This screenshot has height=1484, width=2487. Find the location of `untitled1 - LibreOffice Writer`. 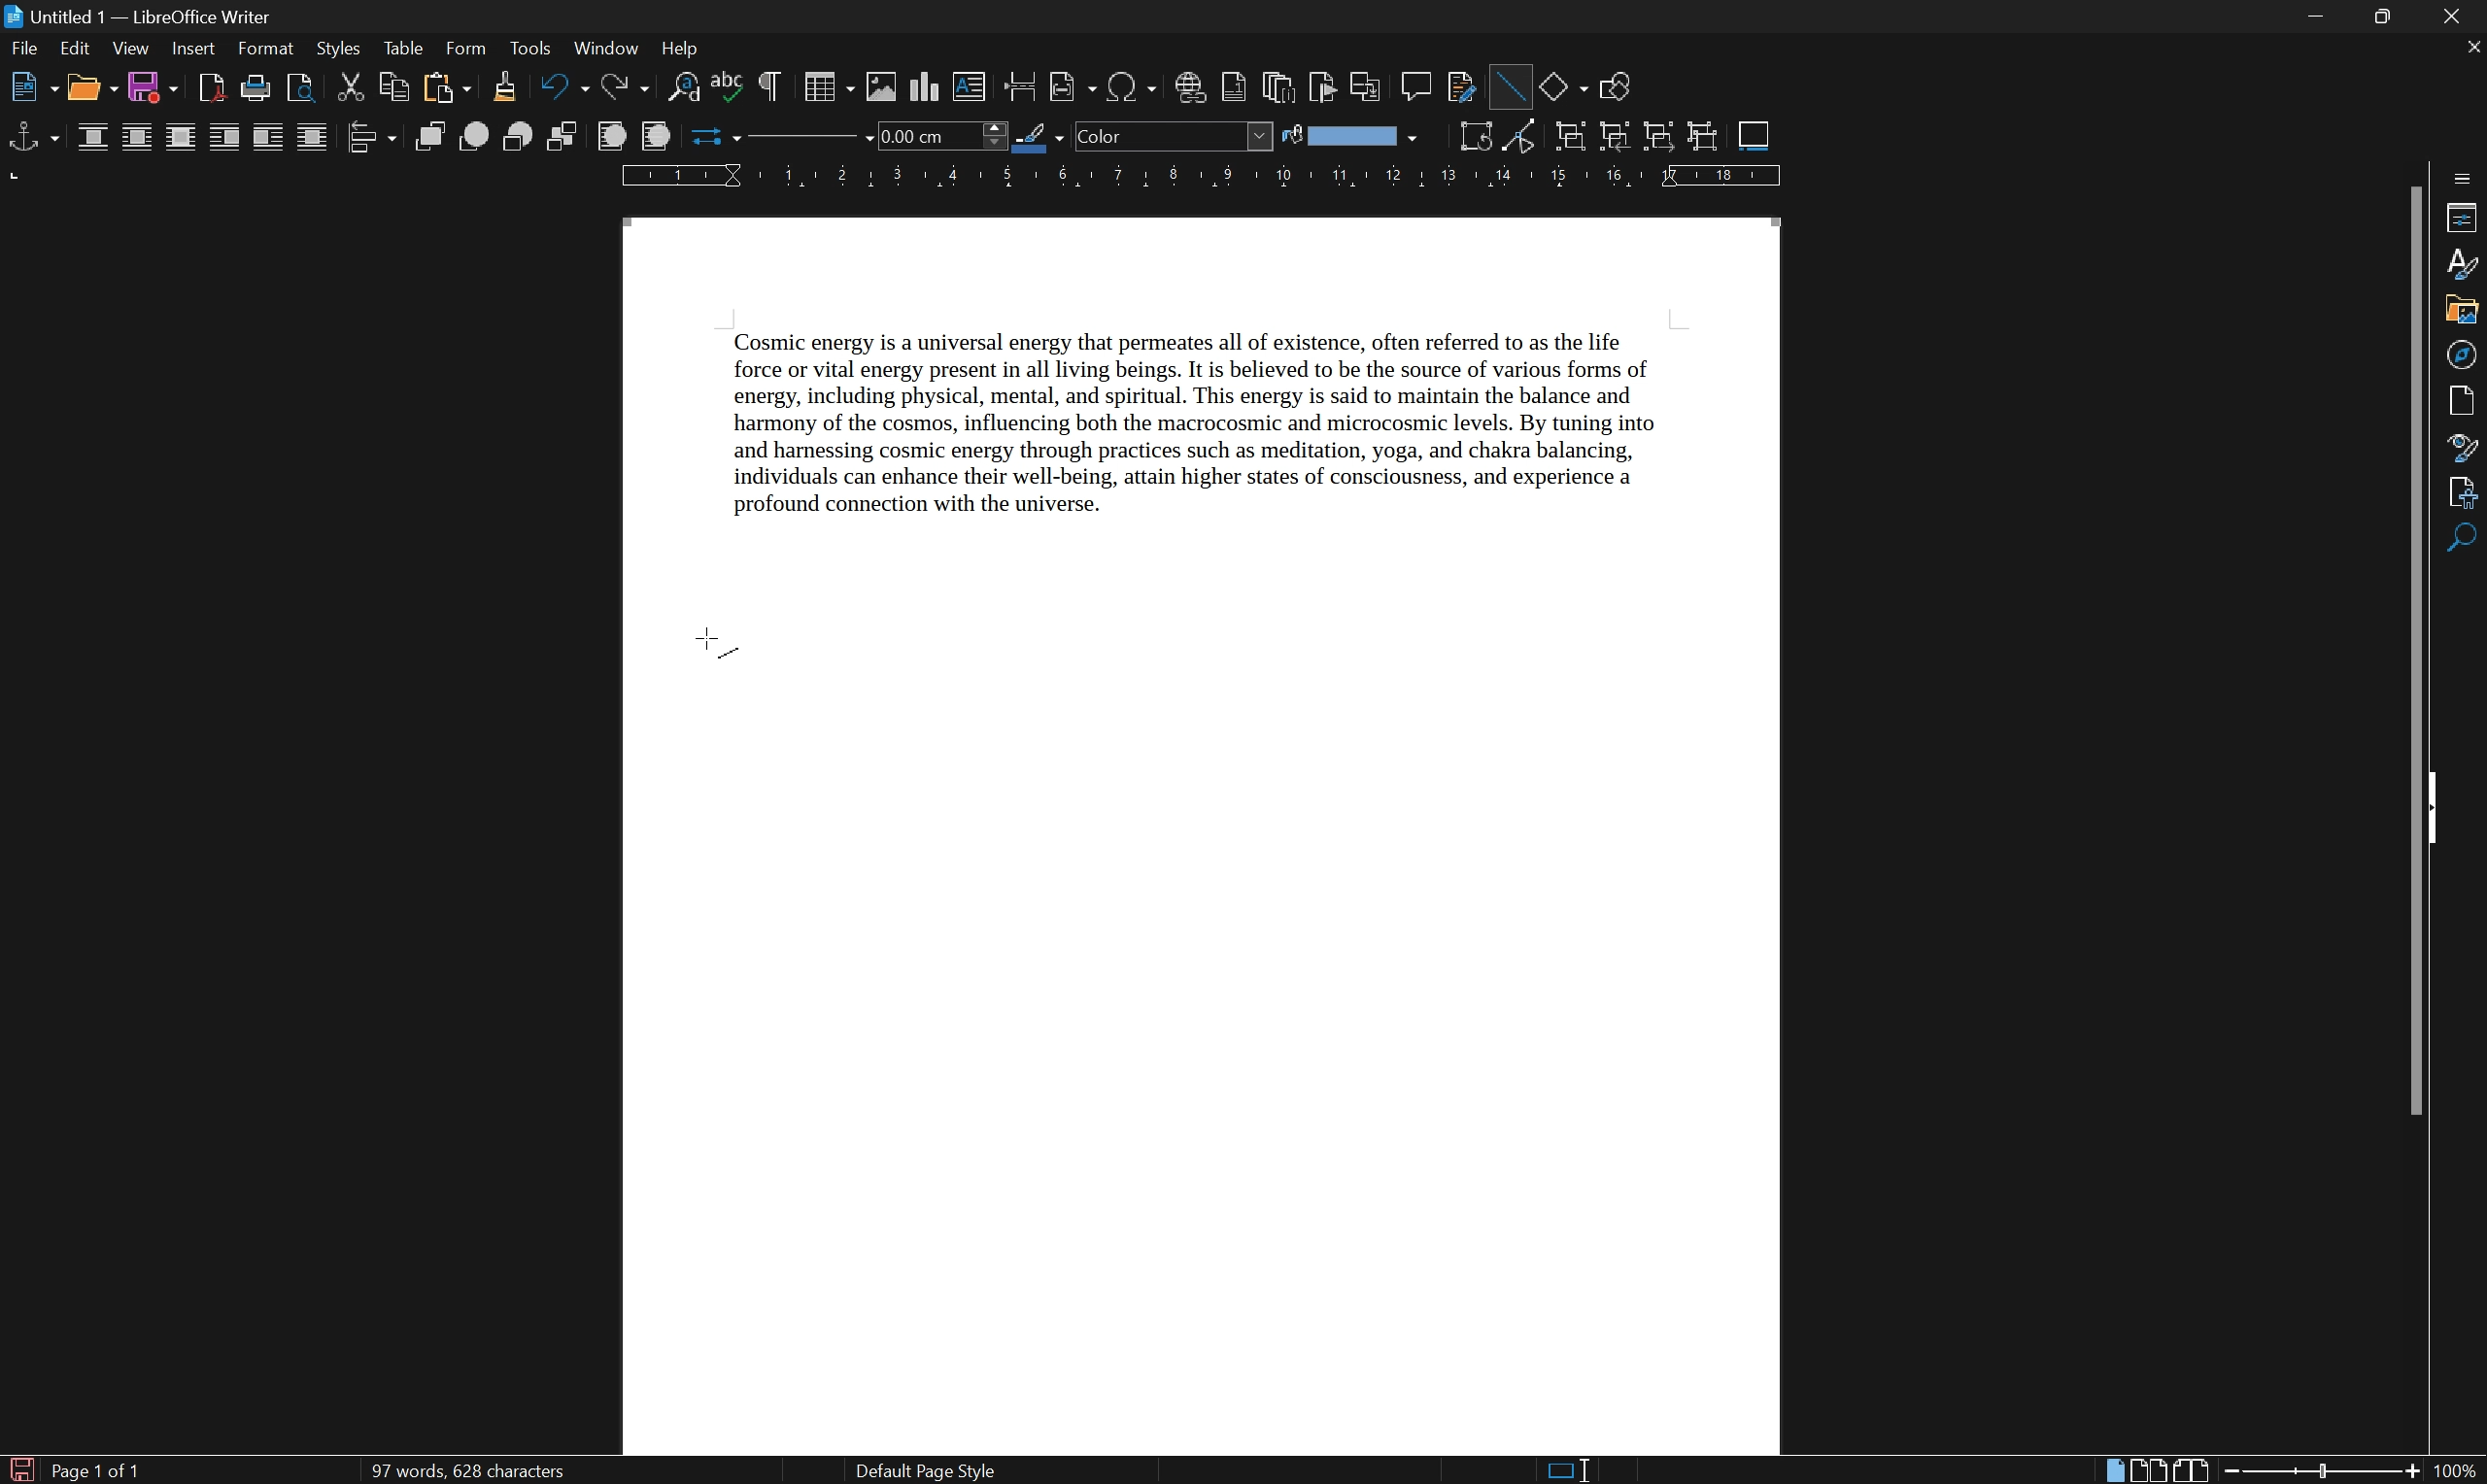

untitled1 - LibreOffice Writer is located at coordinates (138, 16).